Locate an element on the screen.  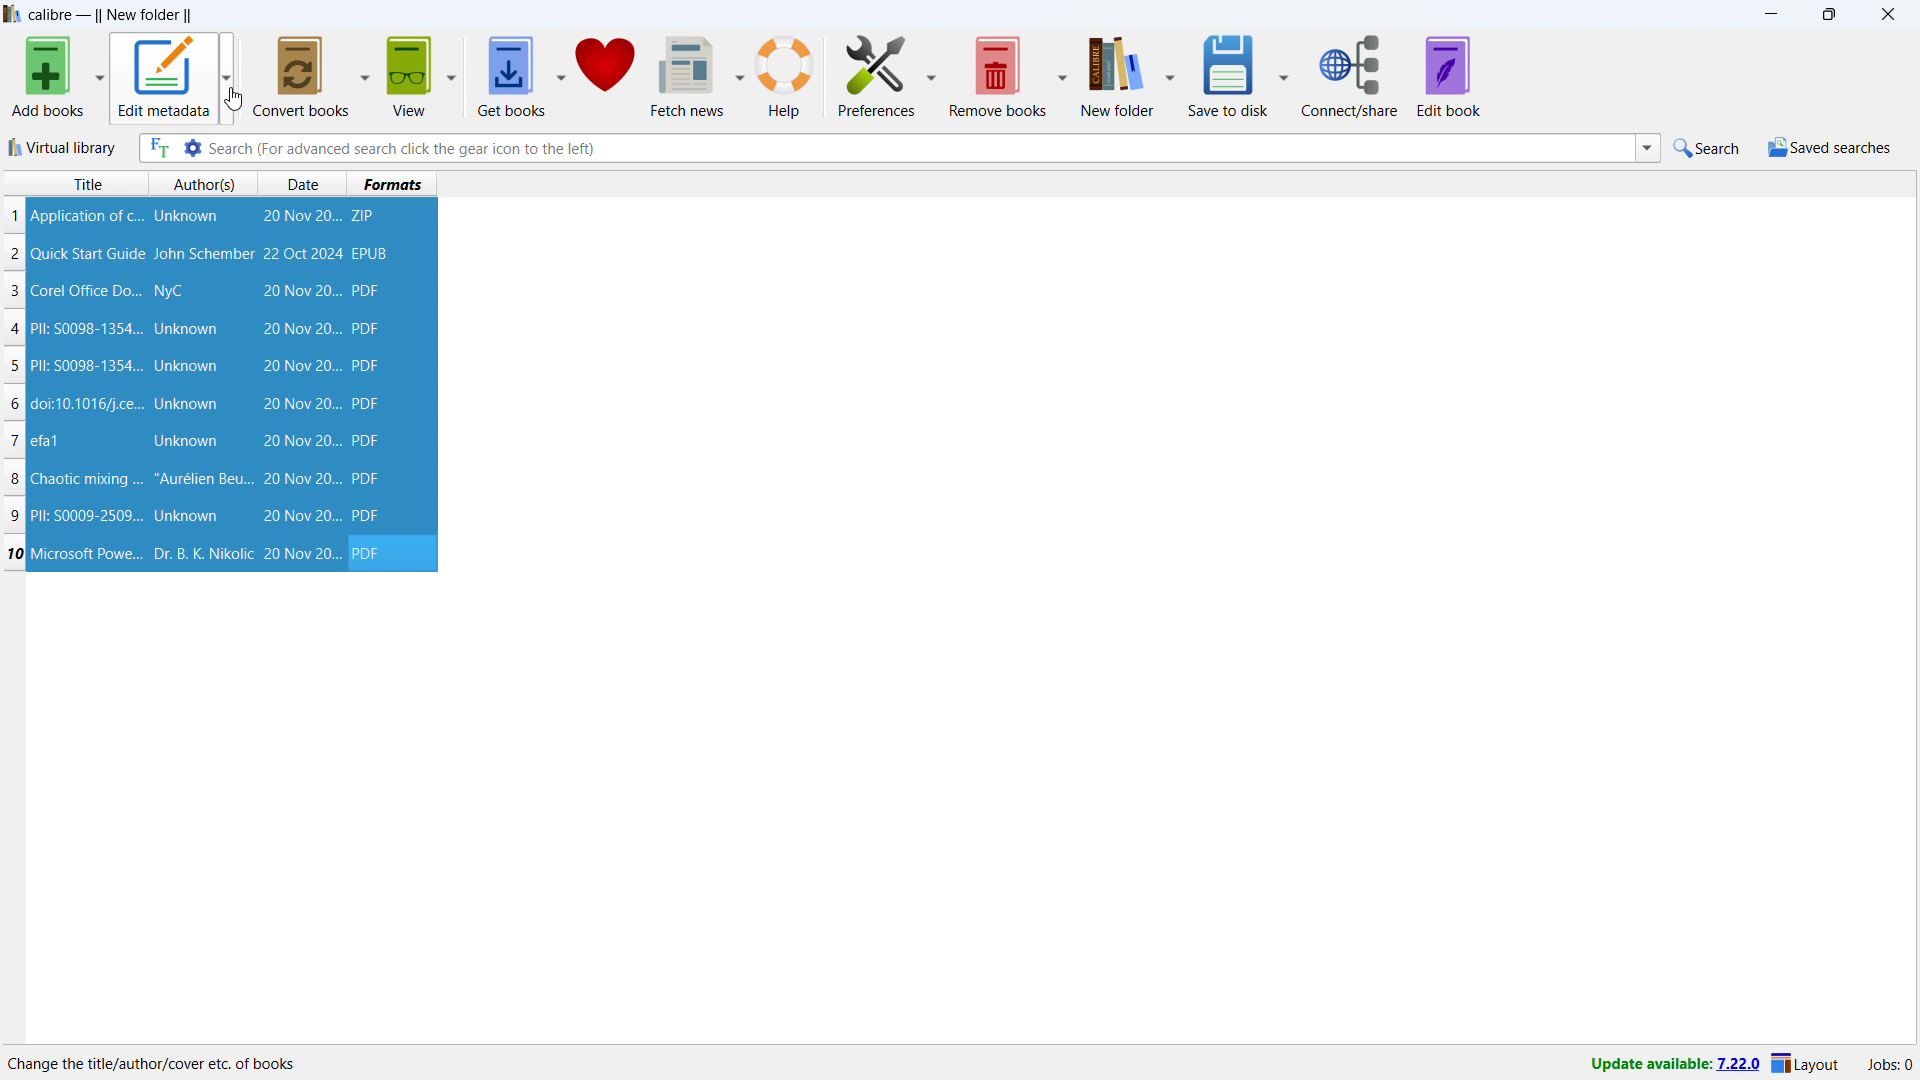
doi:10.1016/j.ce... is located at coordinates (90, 403).